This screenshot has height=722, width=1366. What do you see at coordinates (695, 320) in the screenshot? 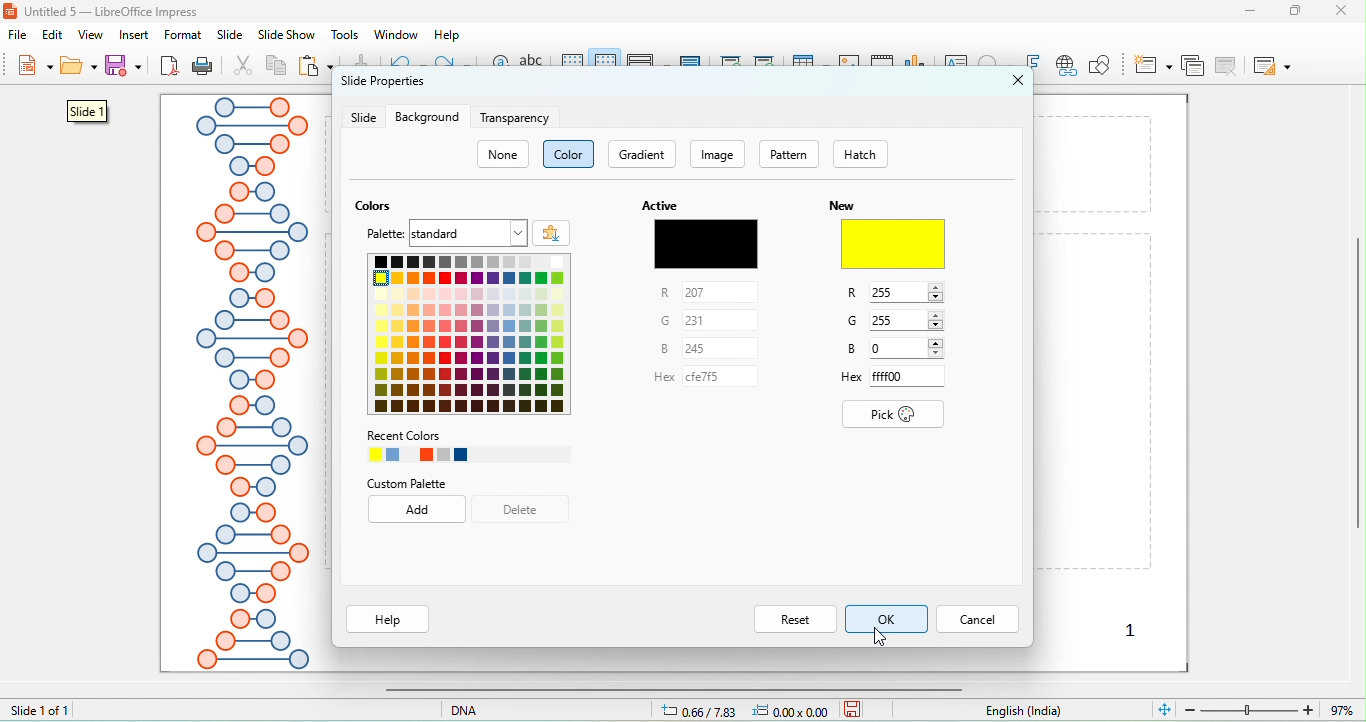
I see `G` at bounding box center [695, 320].